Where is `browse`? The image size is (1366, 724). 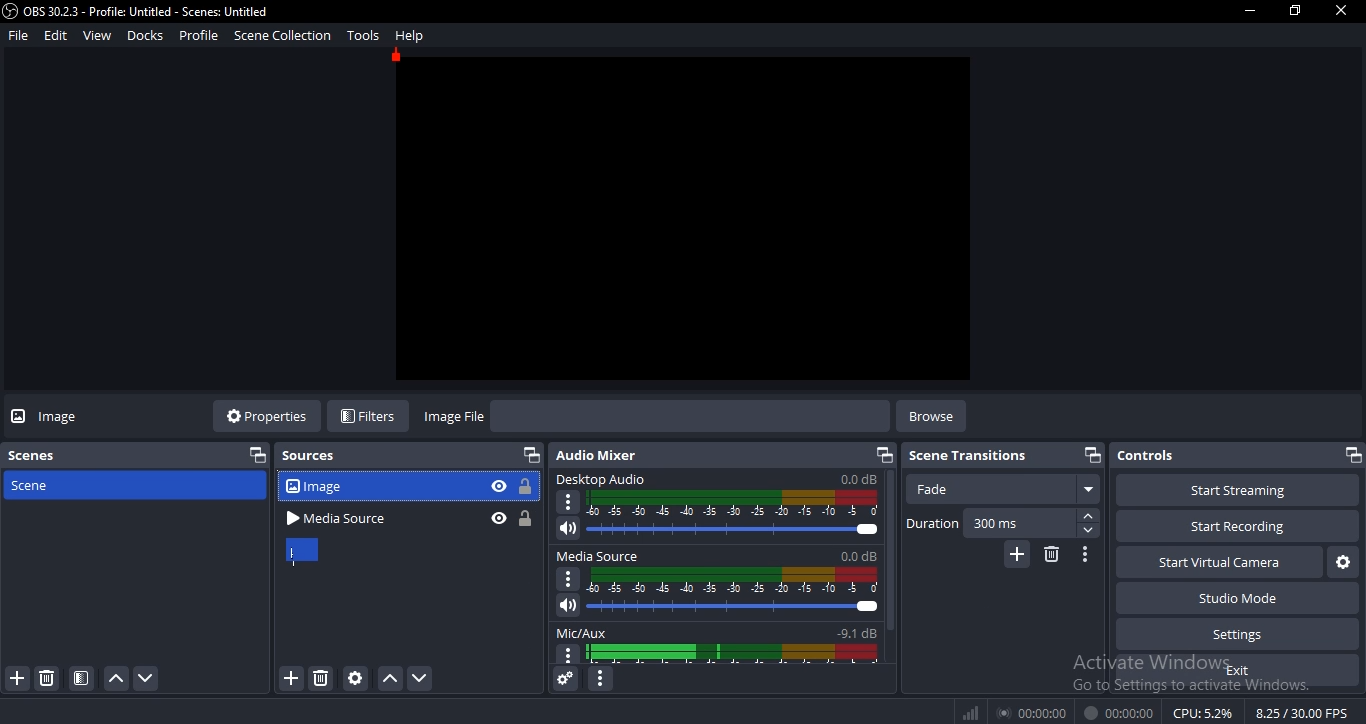 browse is located at coordinates (930, 416).